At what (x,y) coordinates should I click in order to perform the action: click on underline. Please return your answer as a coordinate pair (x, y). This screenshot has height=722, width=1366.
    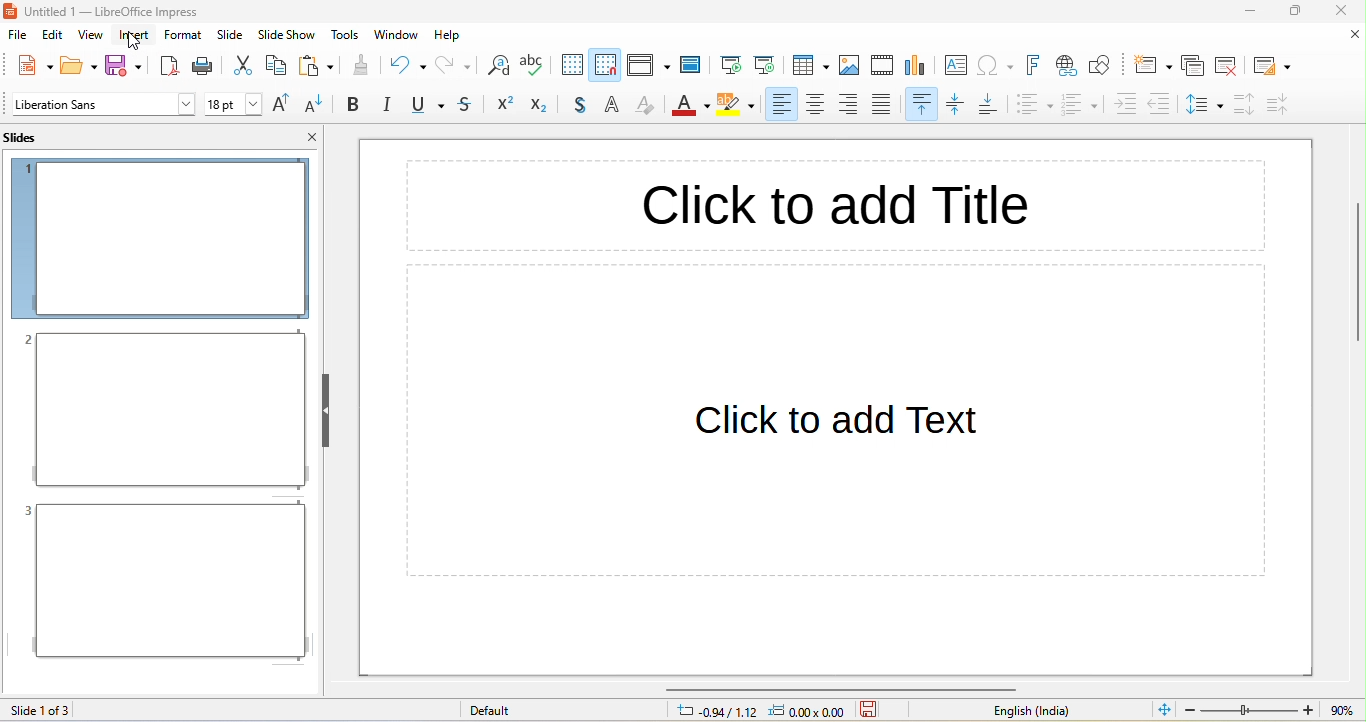
    Looking at the image, I should click on (425, 106).